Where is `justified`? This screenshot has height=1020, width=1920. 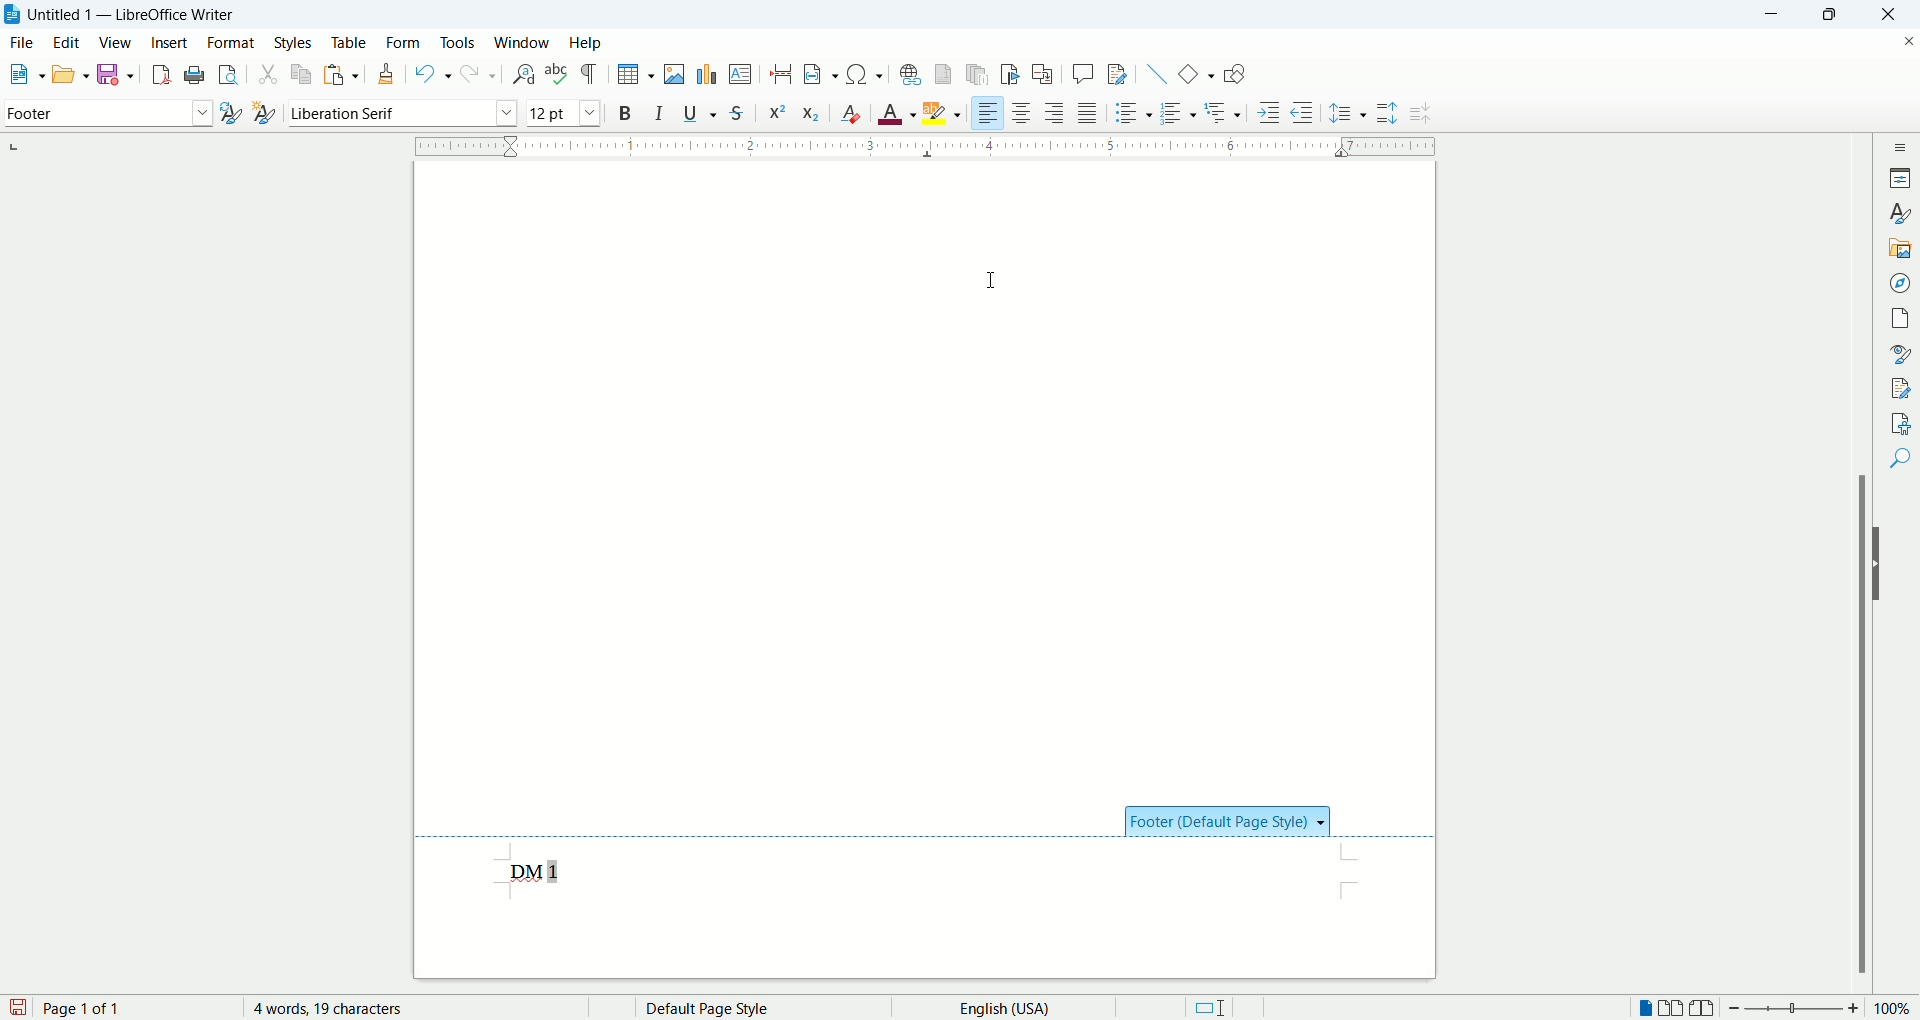 justified is located at coordinates (1090, 113).